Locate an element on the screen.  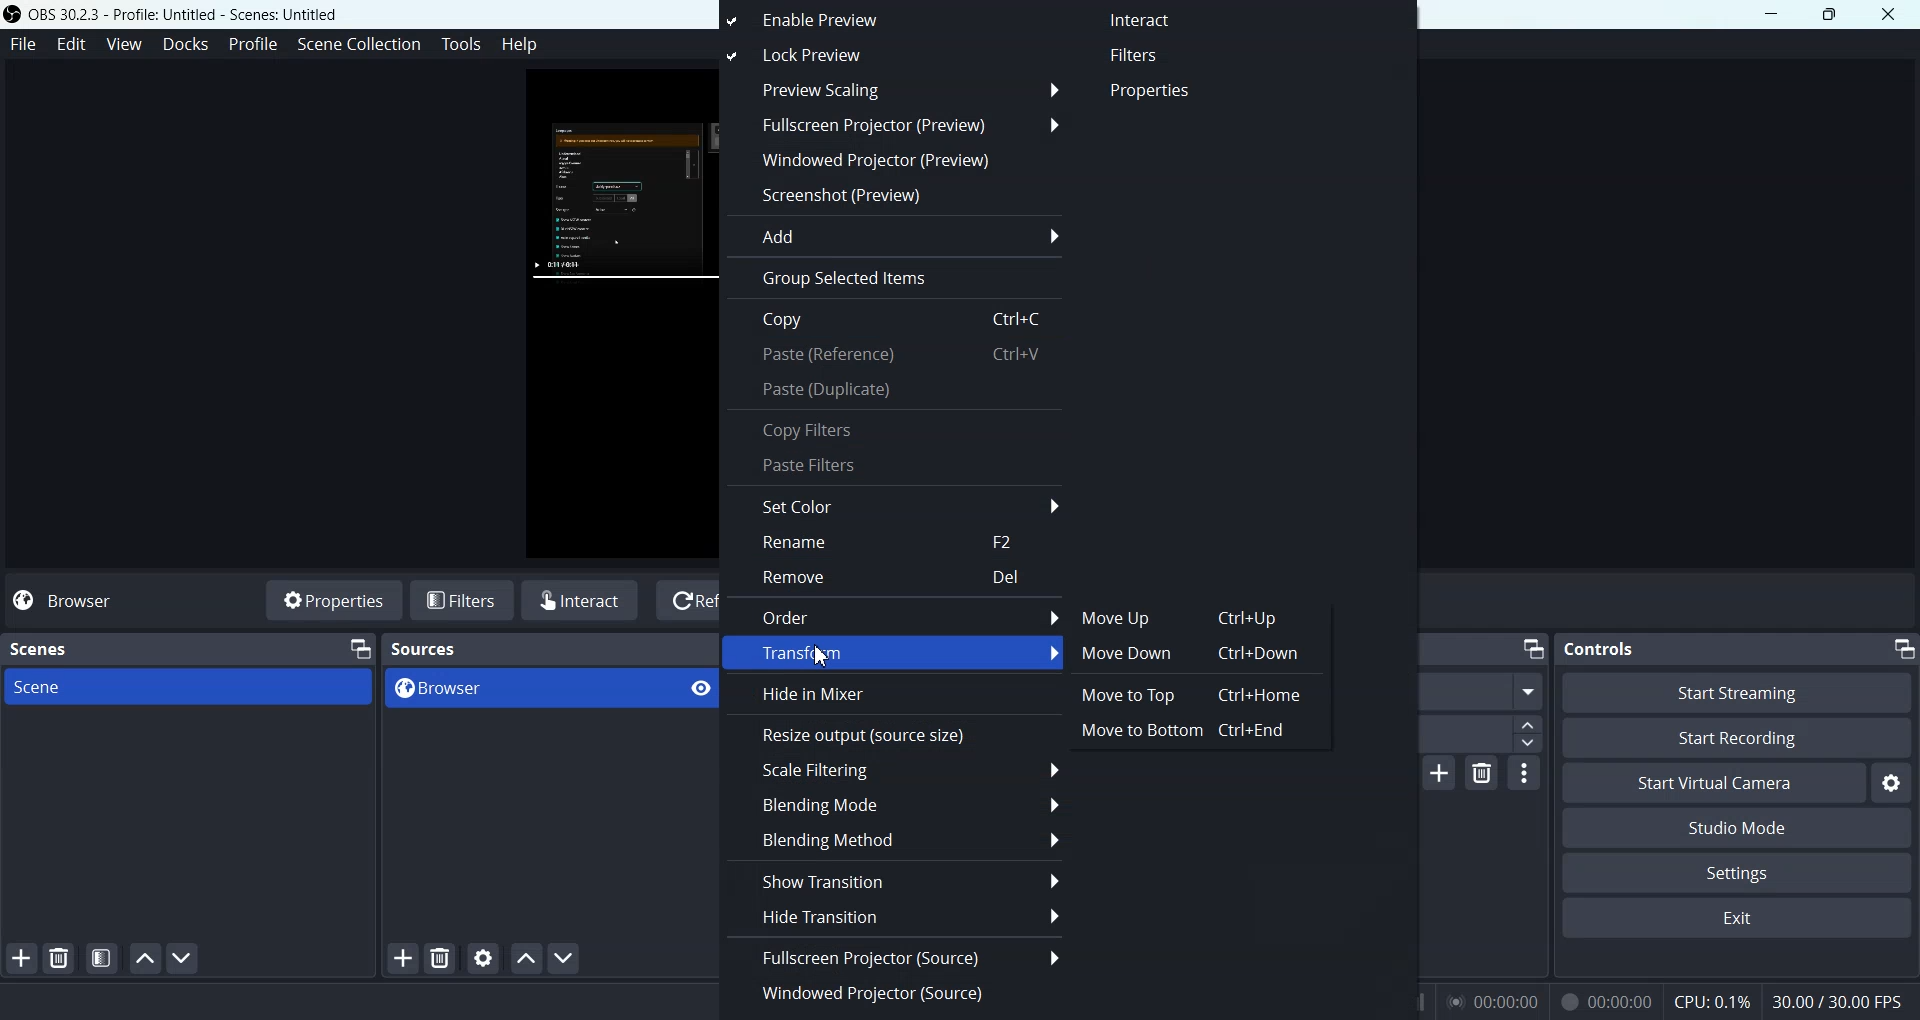
Copy is located at coordinates (895, 320).